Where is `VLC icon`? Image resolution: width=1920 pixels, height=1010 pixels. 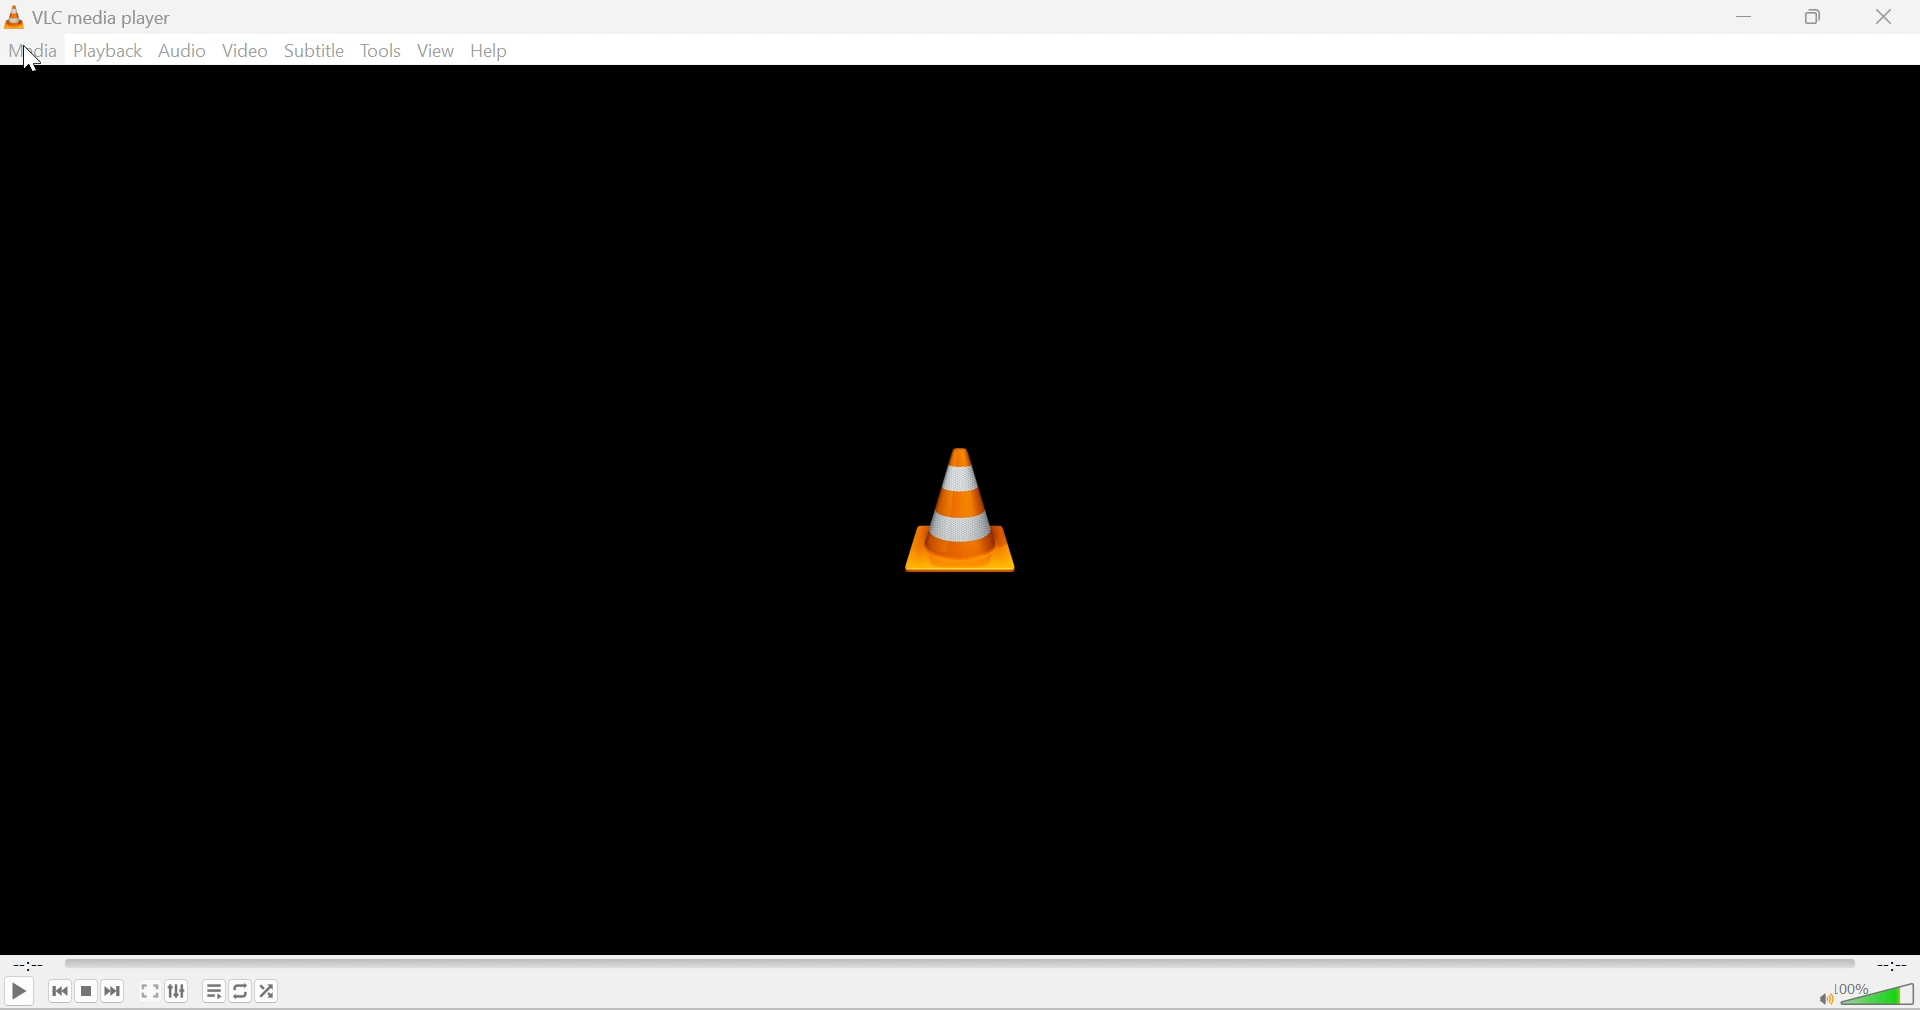 VLC icon is located at coordinates (957, 509).